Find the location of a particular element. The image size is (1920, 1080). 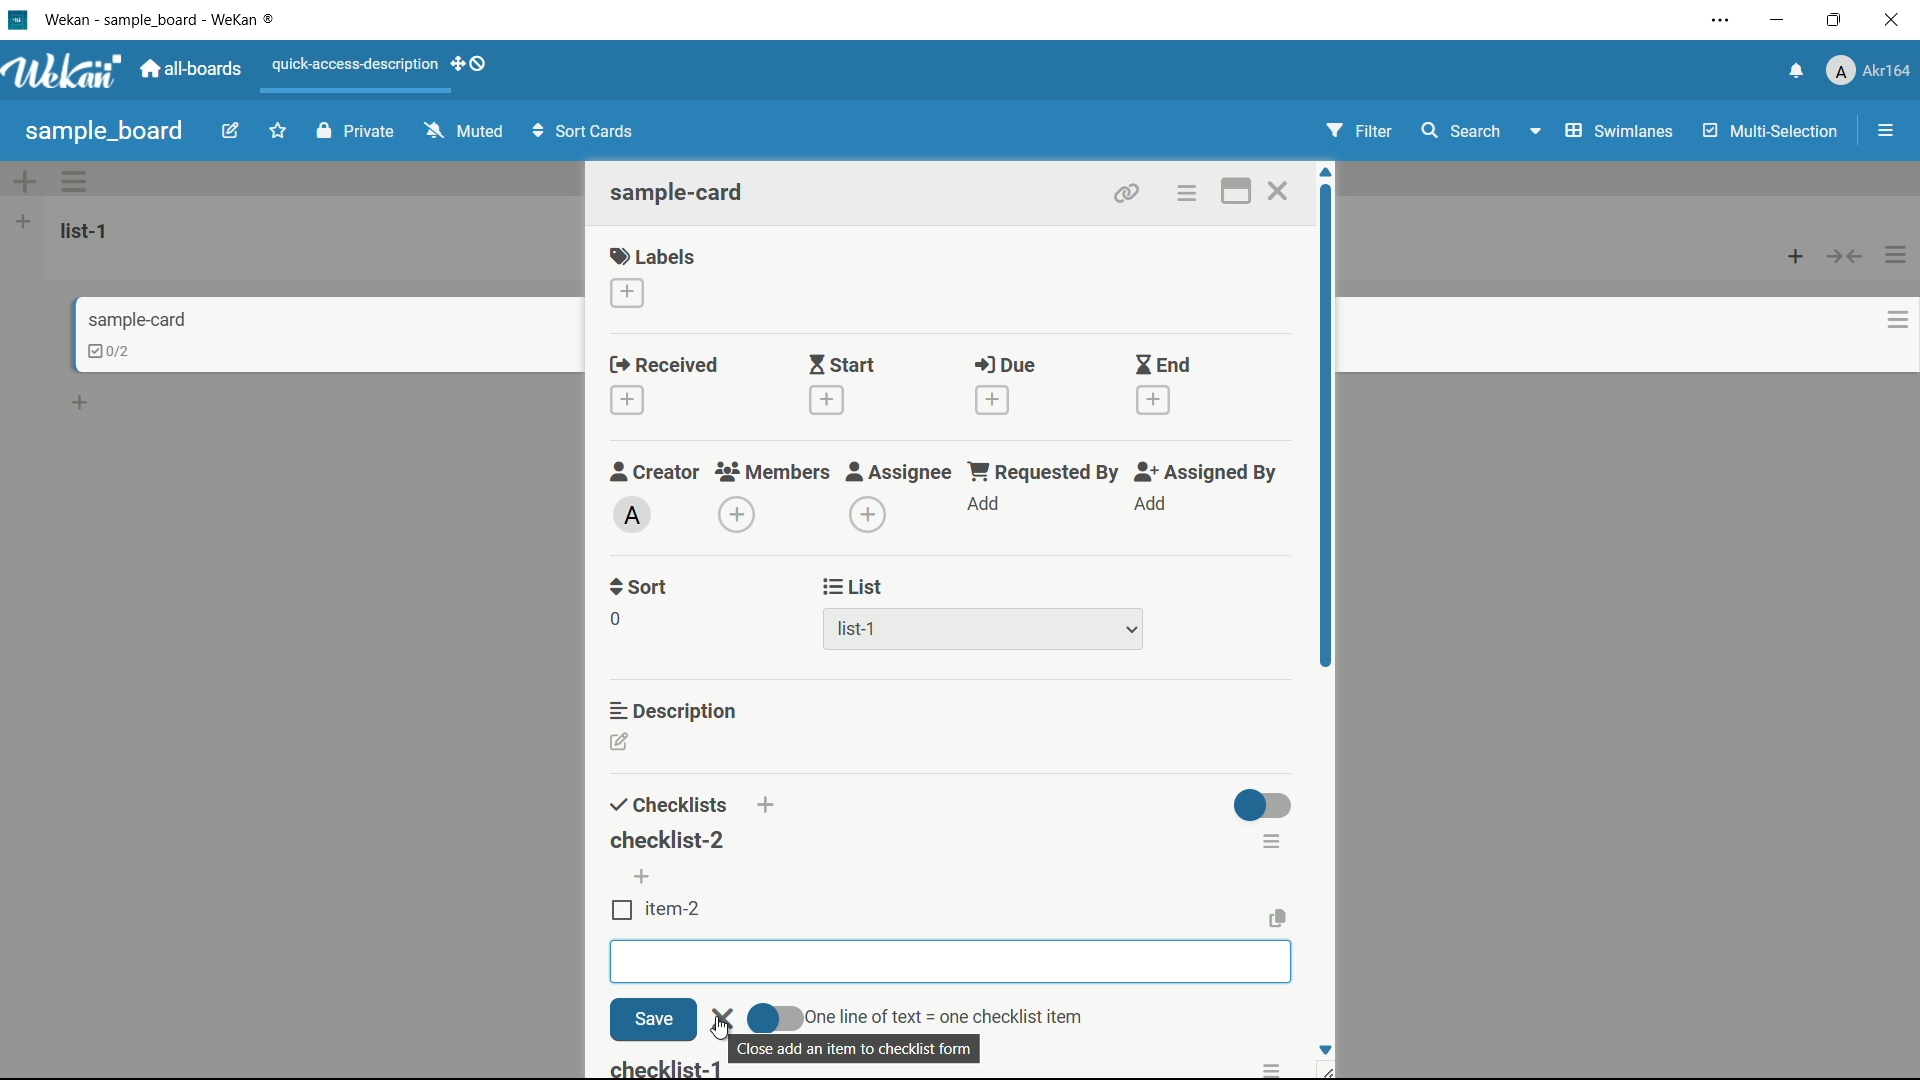

list-1 is located at coordinates (860, 633).